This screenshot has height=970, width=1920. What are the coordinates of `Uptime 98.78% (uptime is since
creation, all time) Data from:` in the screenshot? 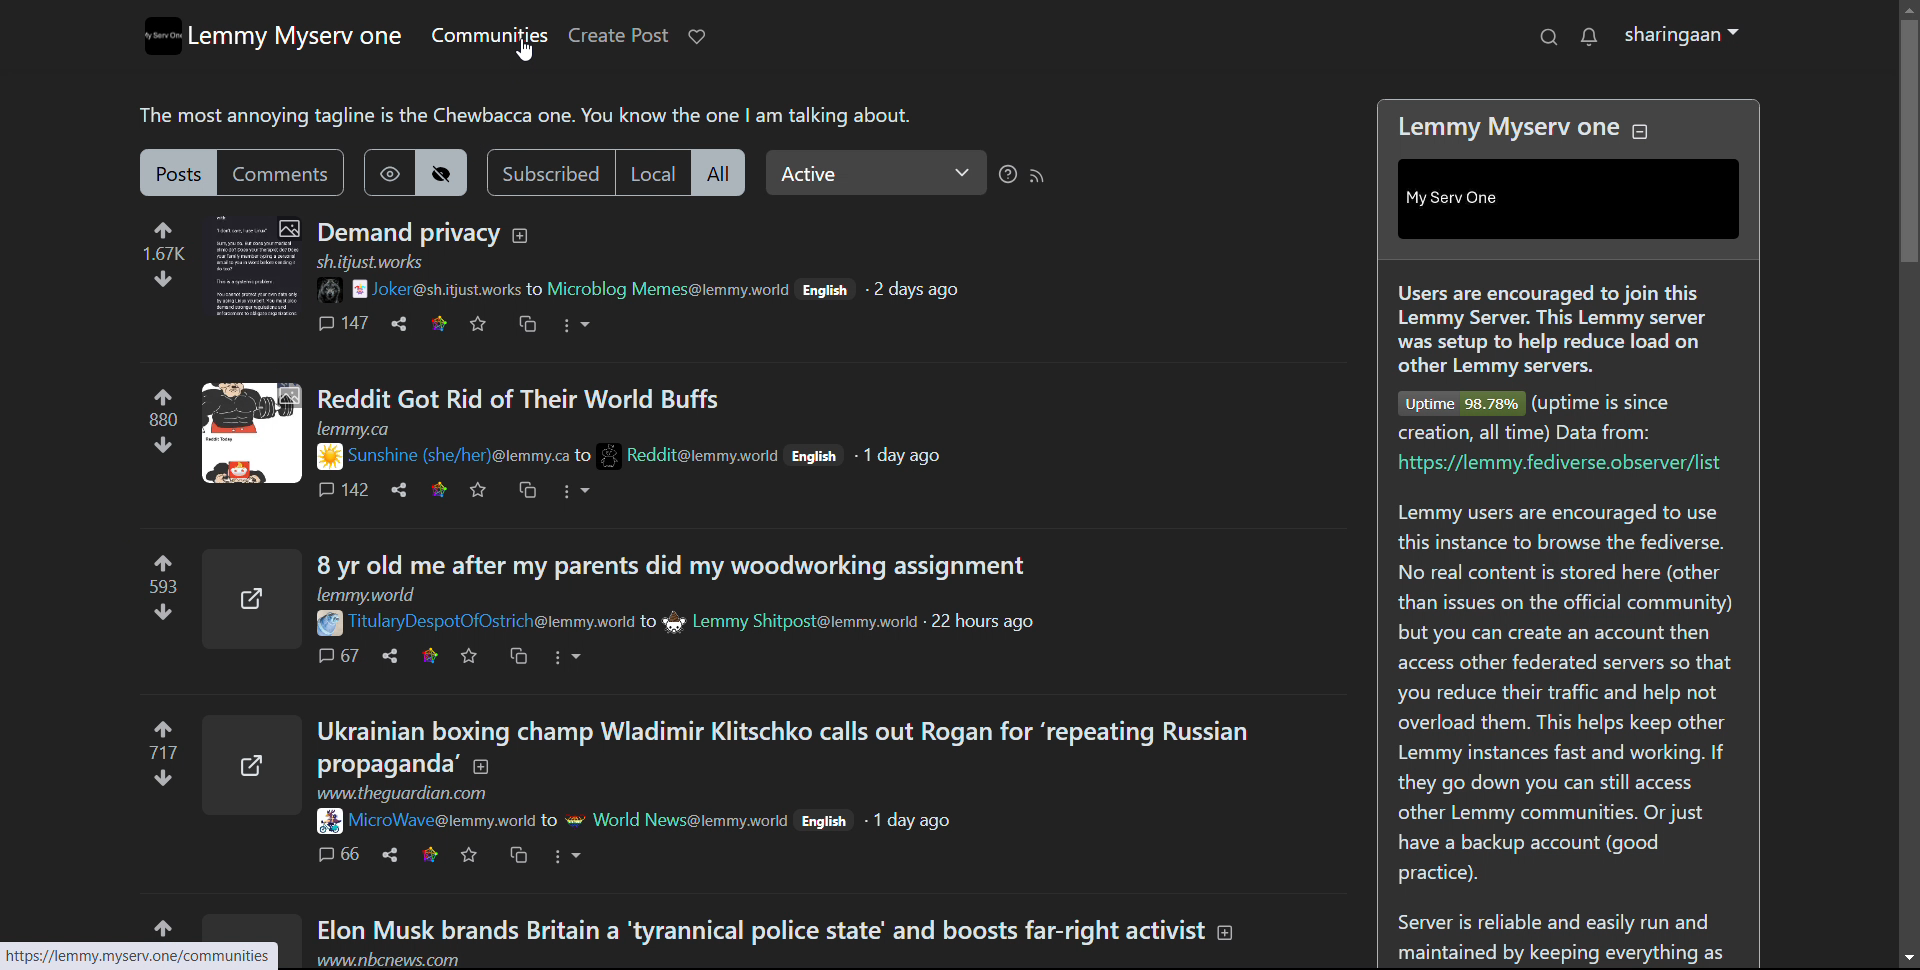 It's located at (1538, 415).